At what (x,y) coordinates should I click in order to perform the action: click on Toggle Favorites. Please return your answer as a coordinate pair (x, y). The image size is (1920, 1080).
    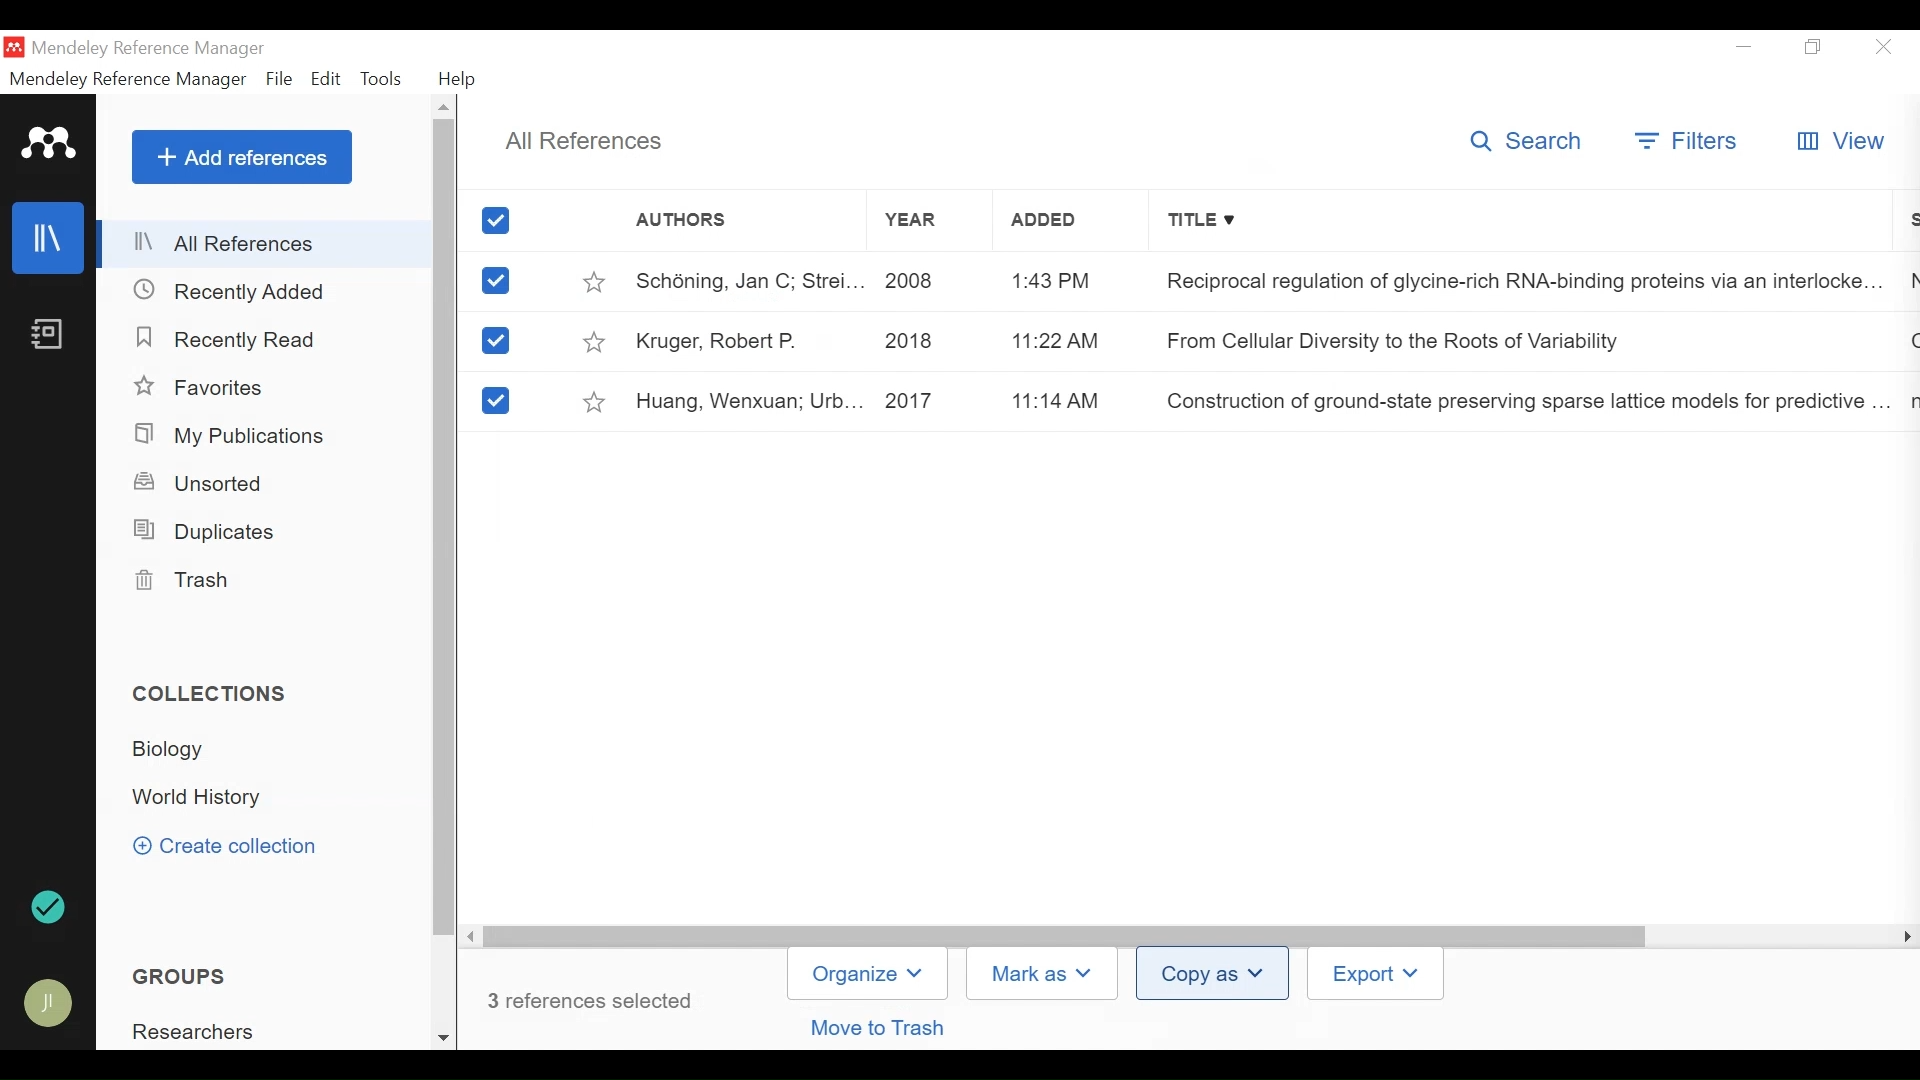
    Looking at the image, I should click on (595, 279).